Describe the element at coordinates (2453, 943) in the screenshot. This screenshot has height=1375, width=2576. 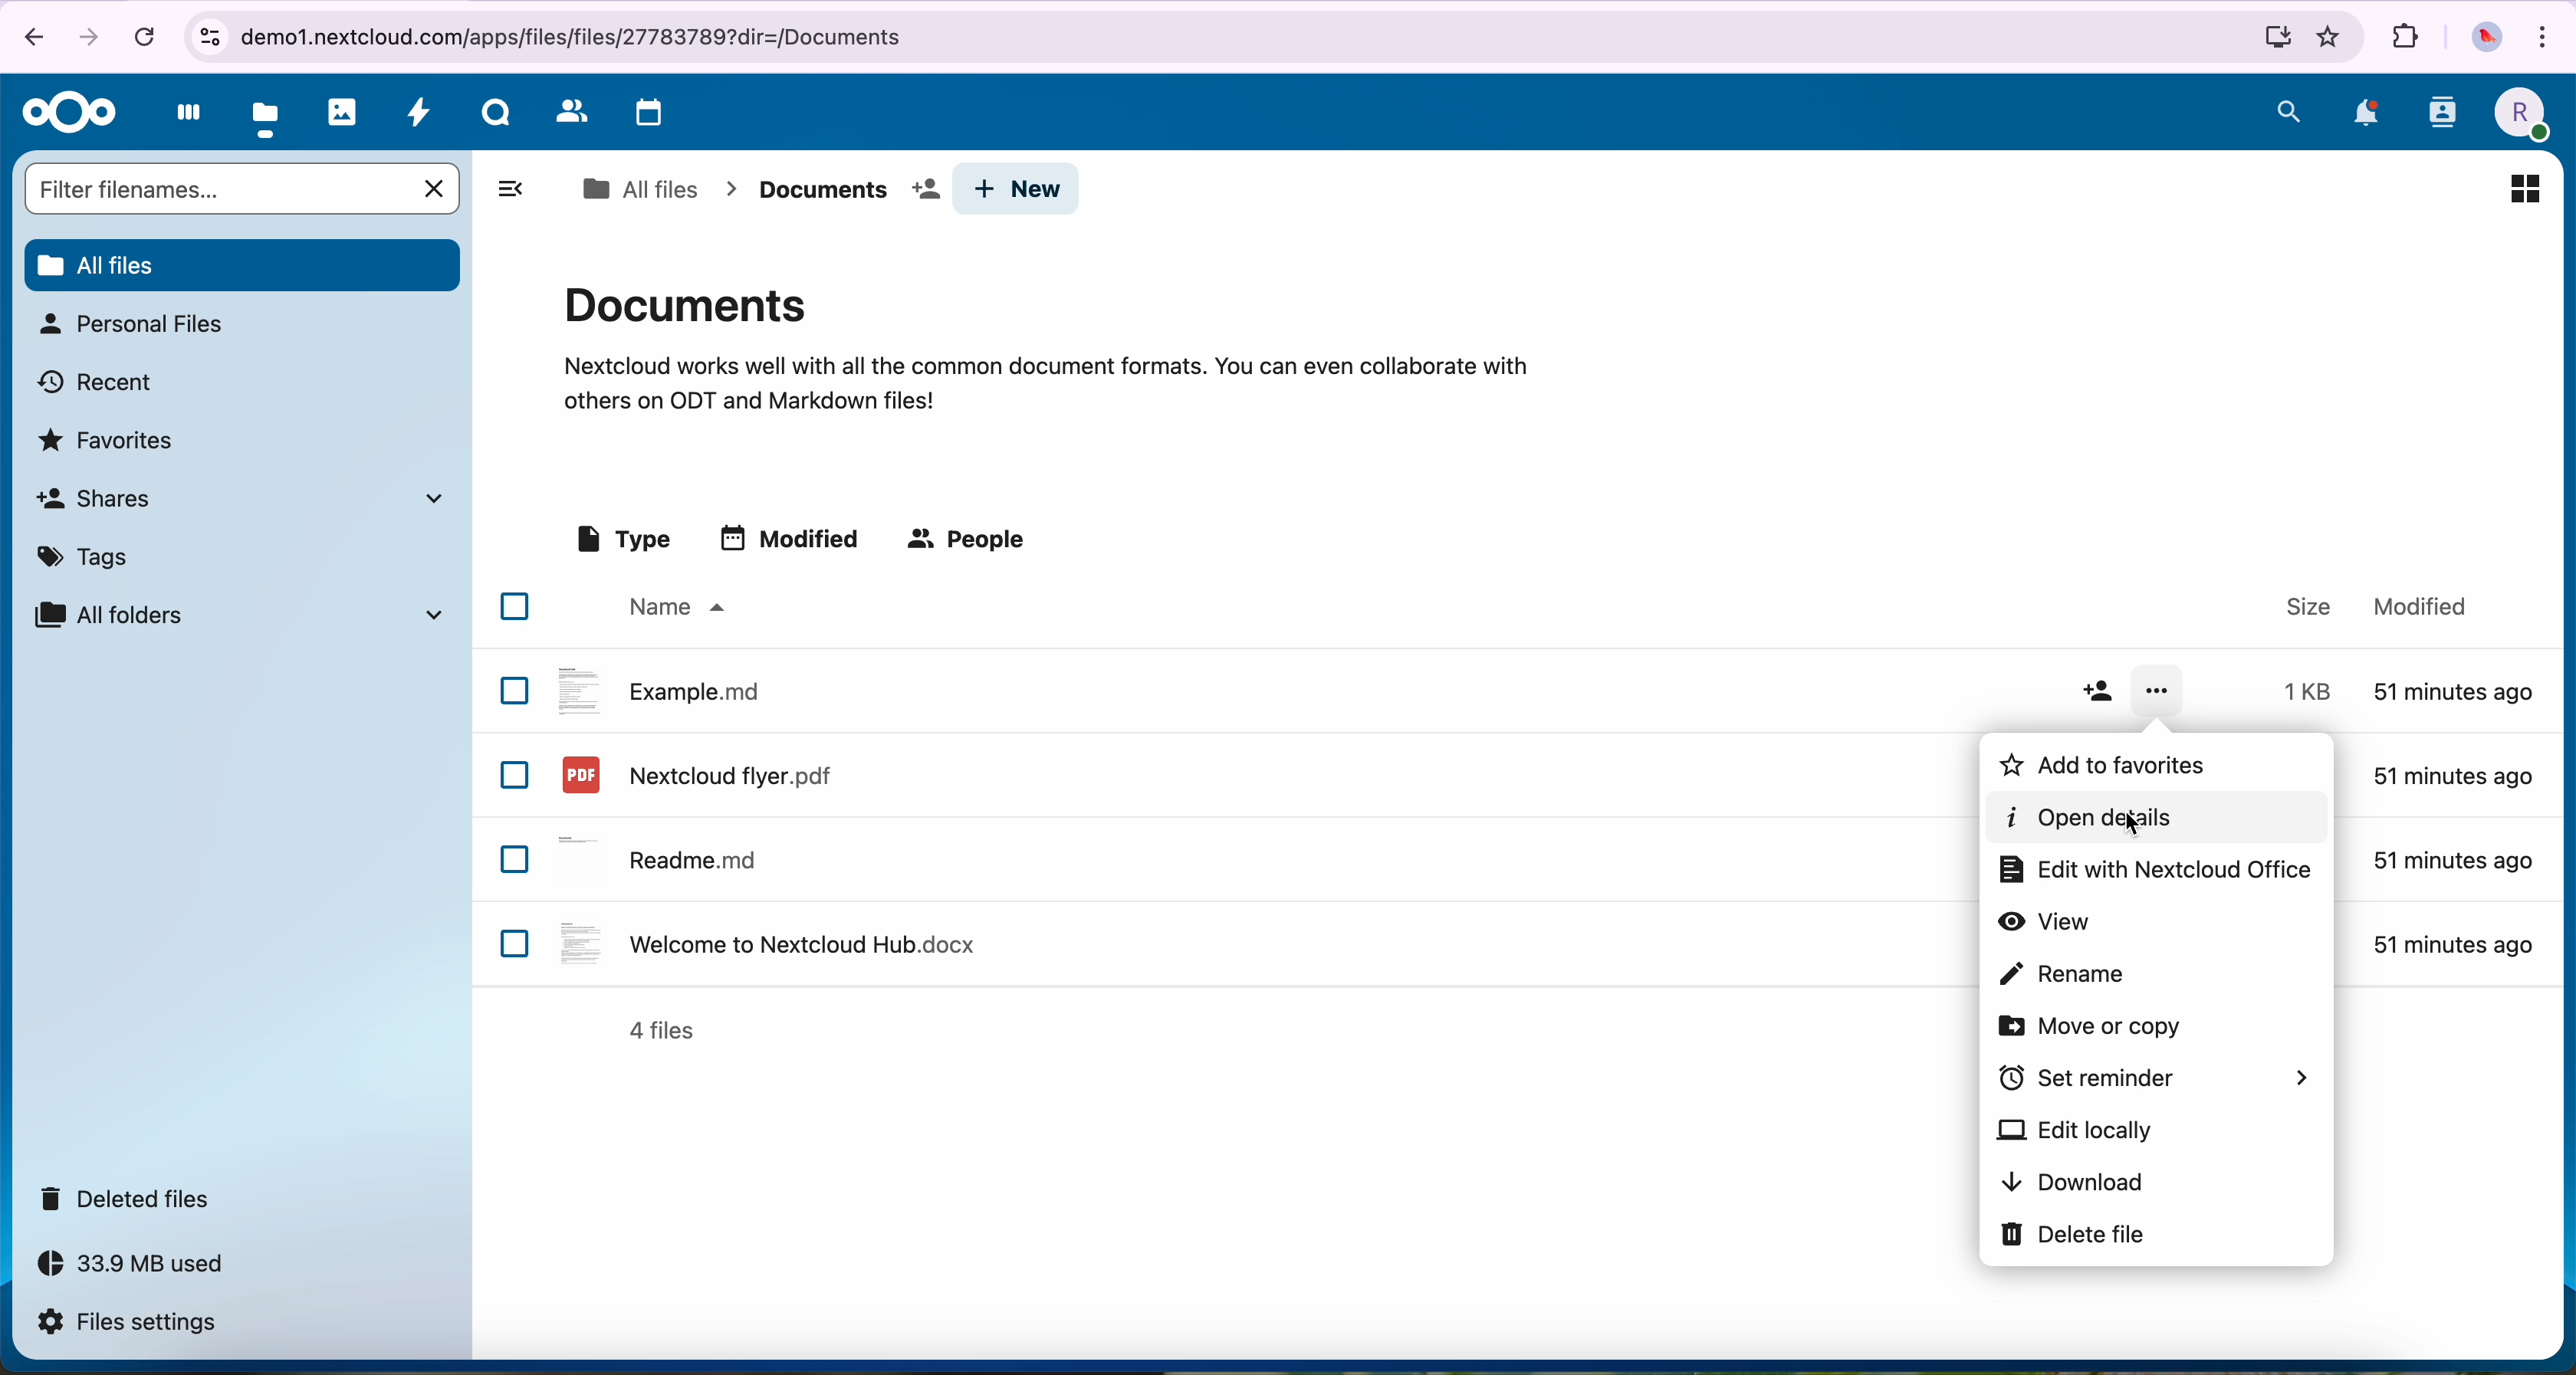
I see `modified` at that location.